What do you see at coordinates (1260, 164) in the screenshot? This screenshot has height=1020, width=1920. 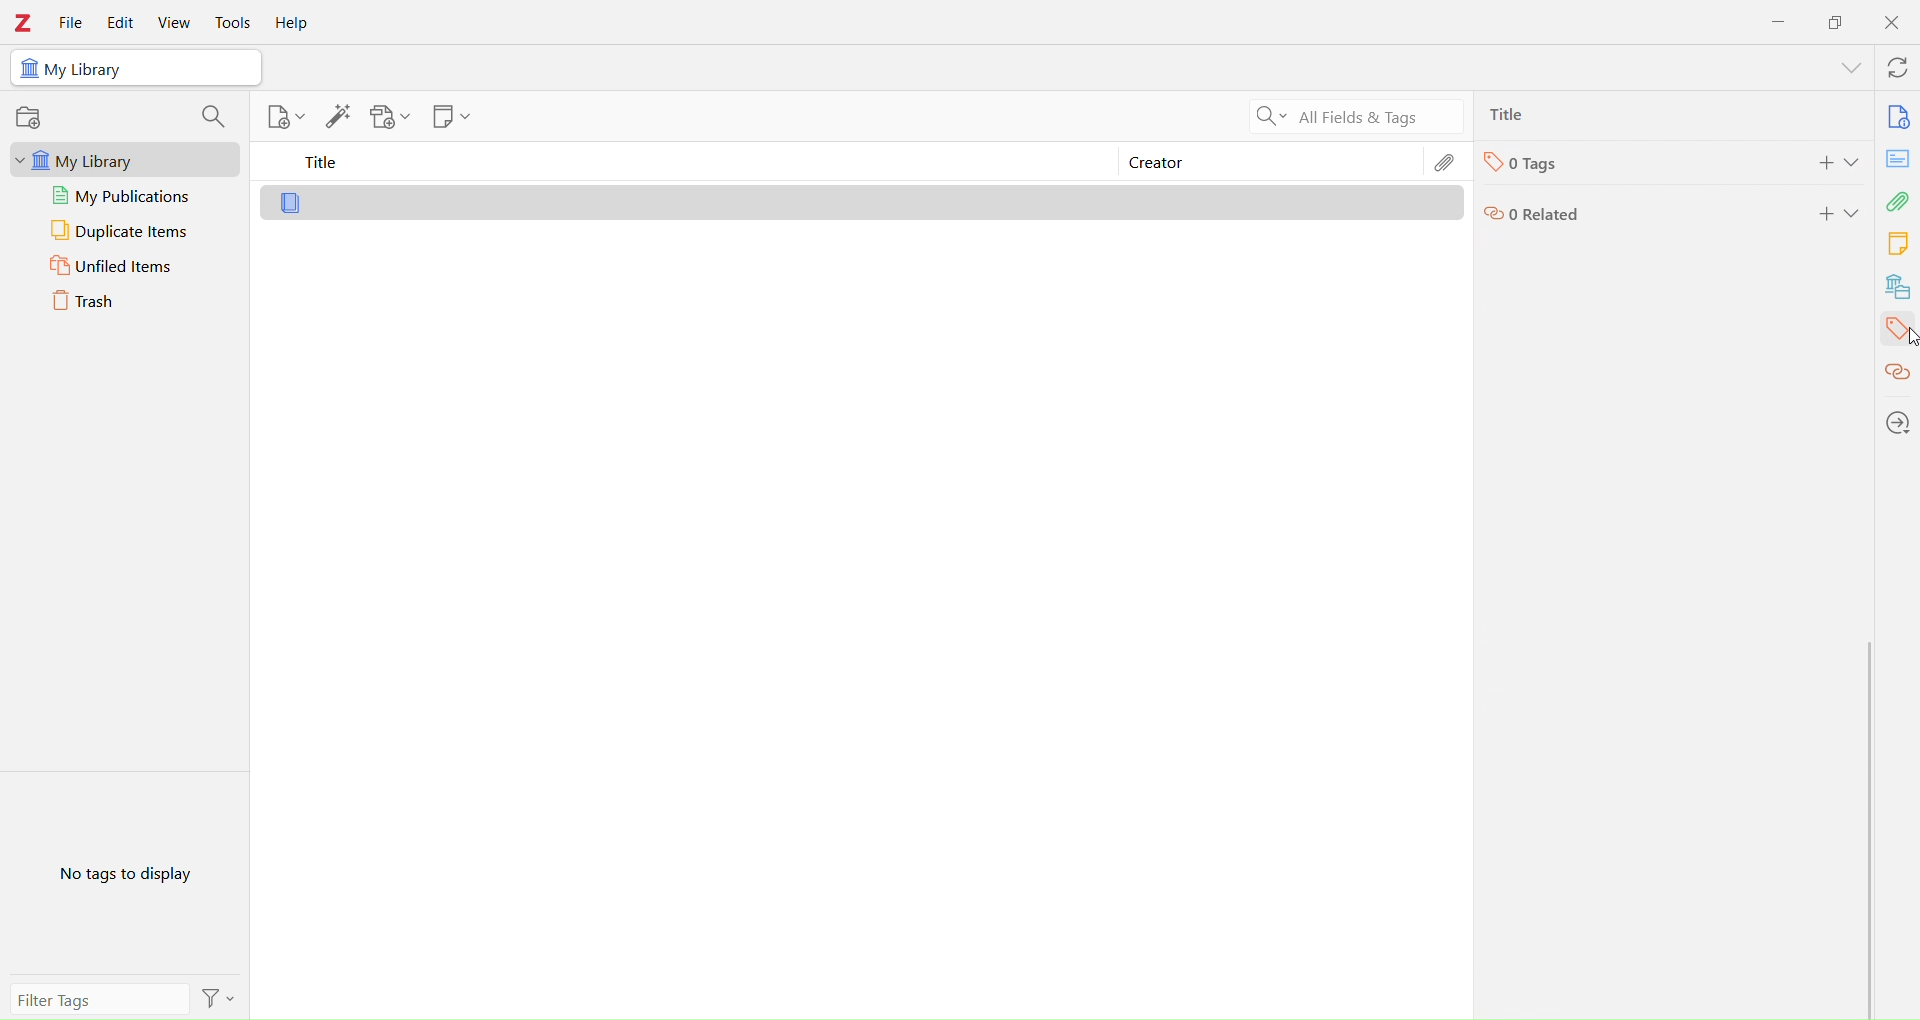 I see `Creator` at bounding box center [1260, 164].